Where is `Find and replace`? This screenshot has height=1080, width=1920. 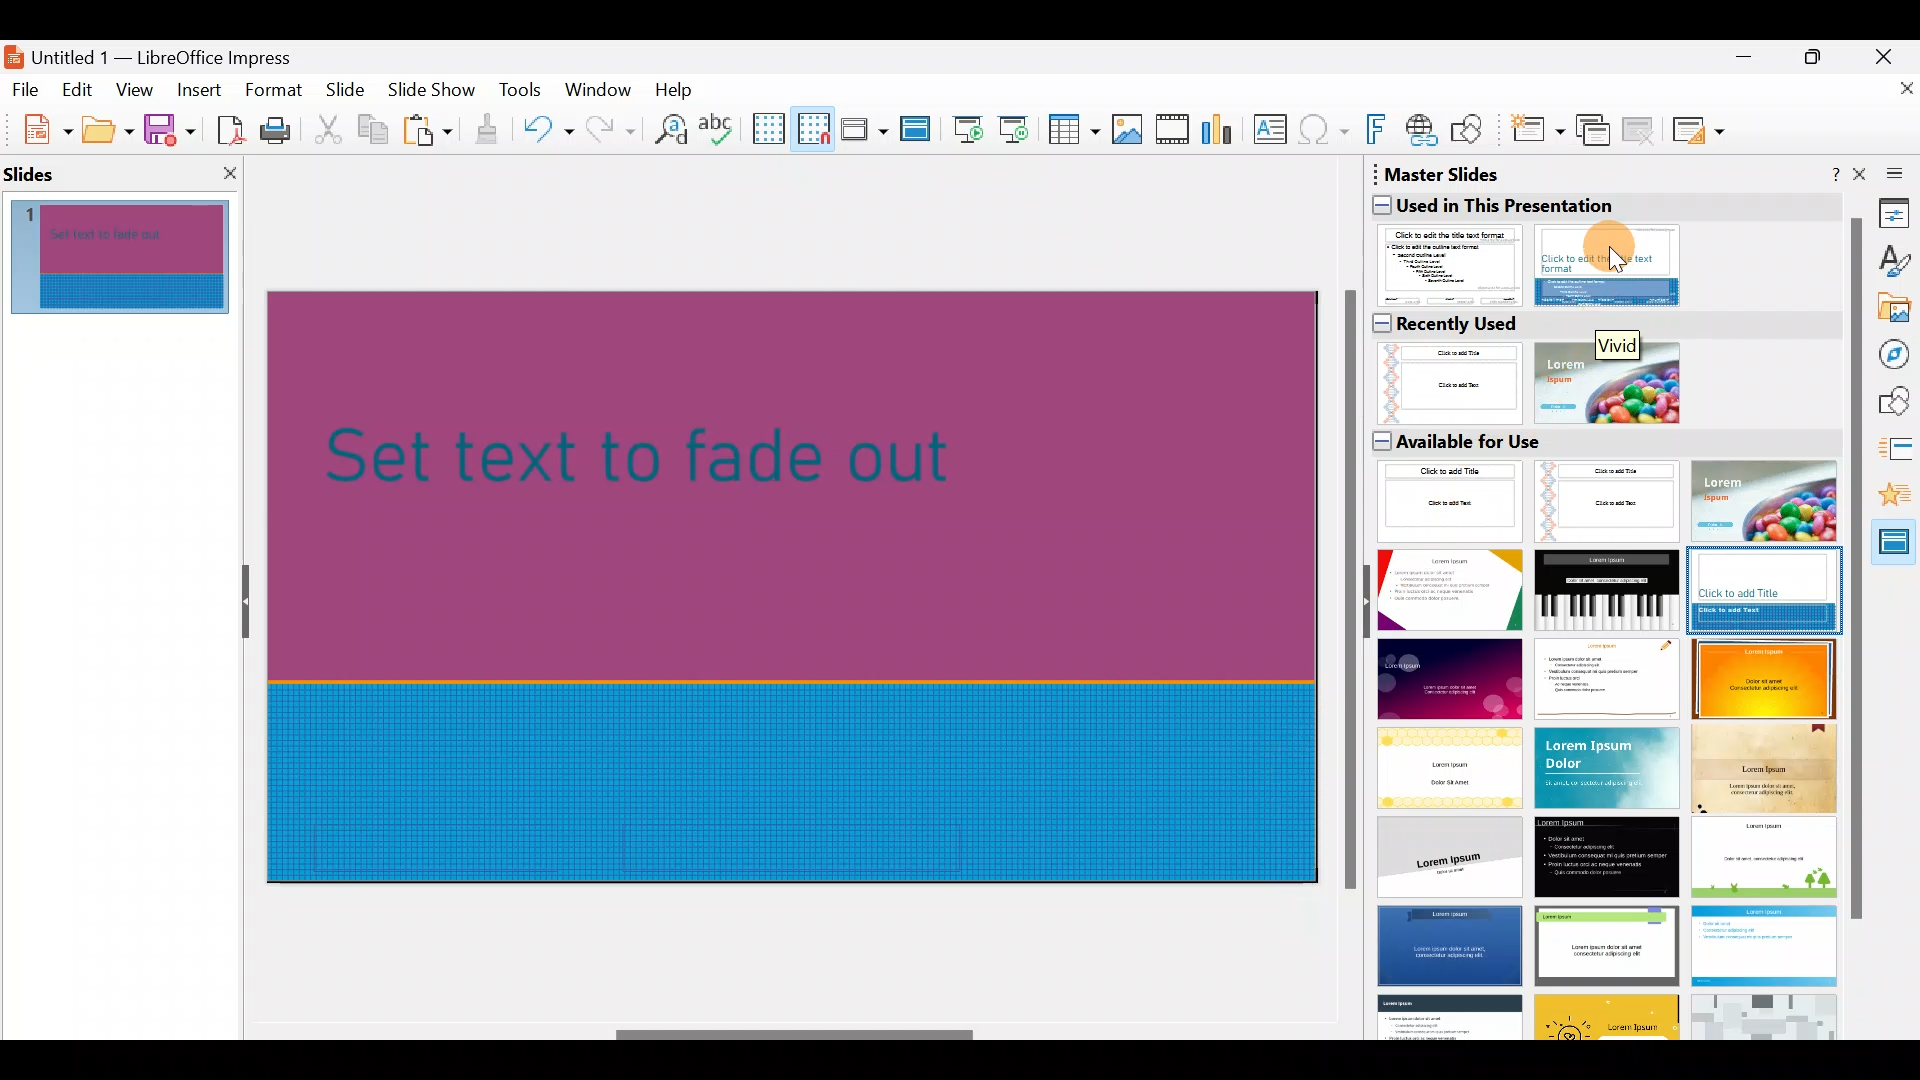
Find and replace is located at coordinates (667, 129).